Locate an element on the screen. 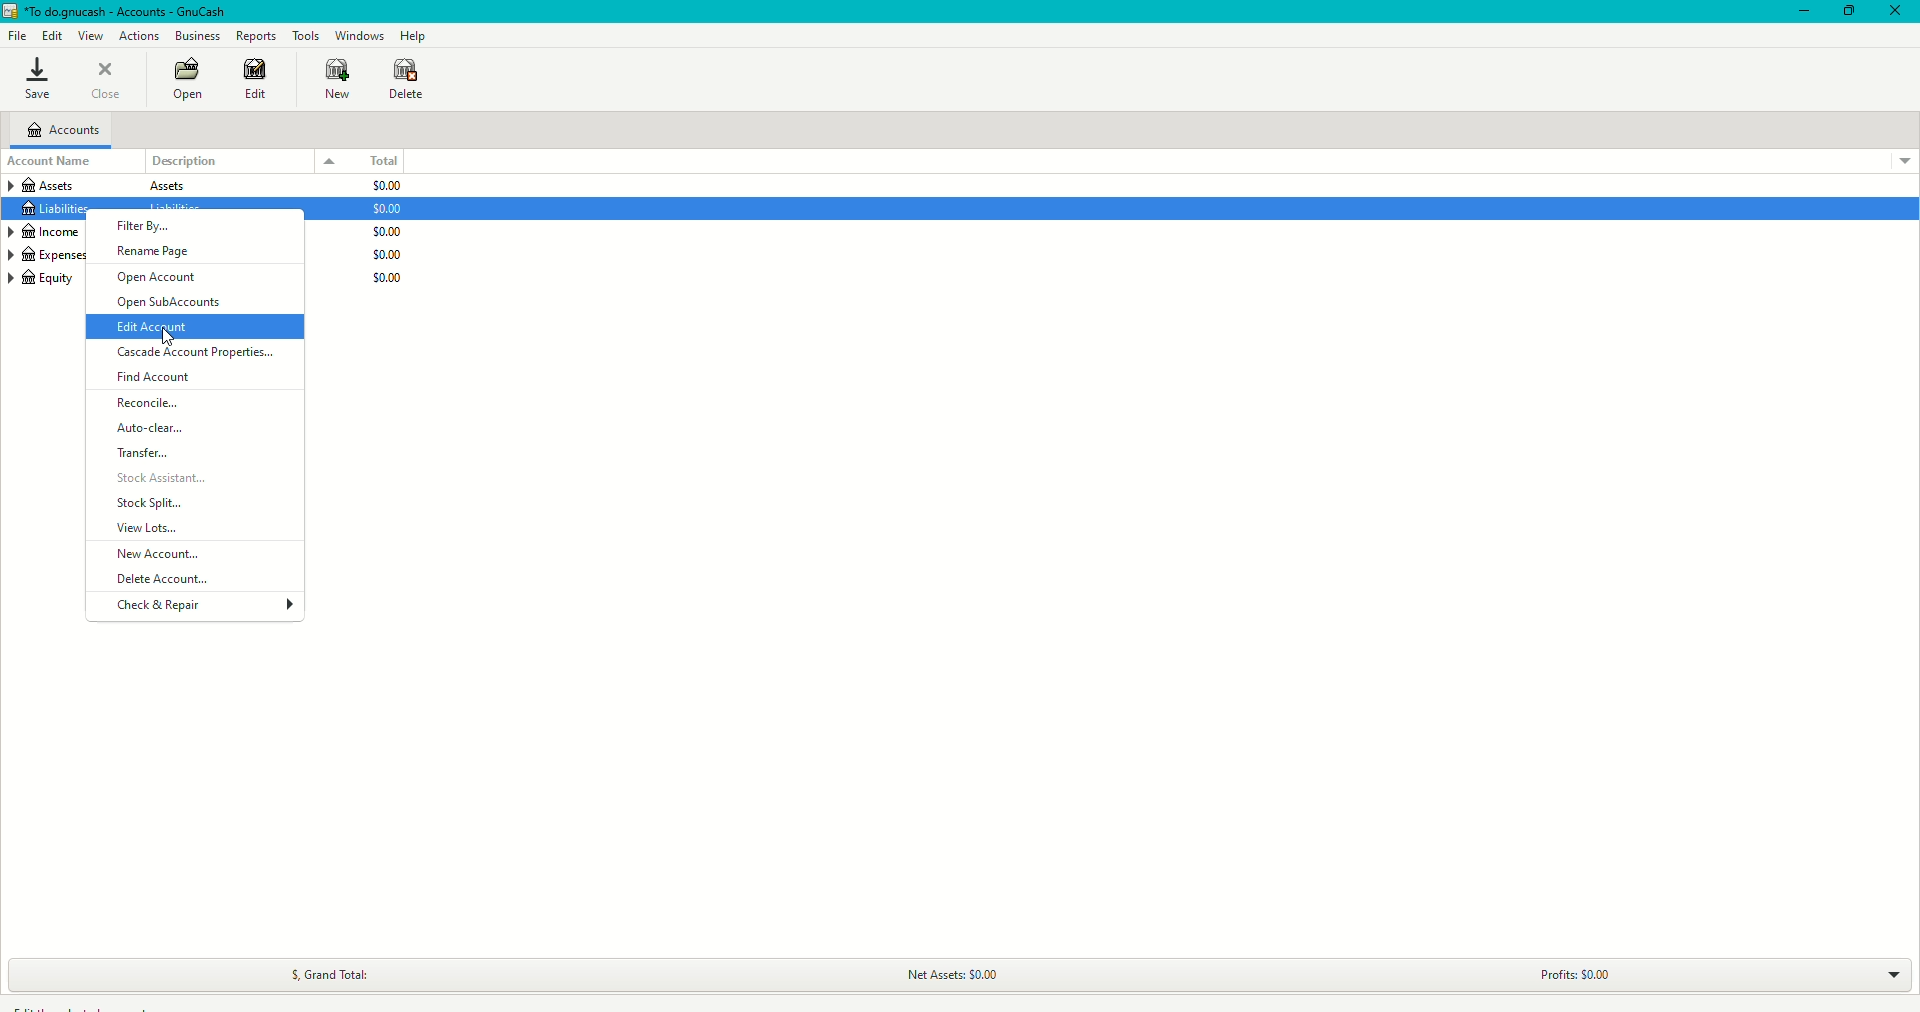  Stock Split is located at coordinates (152, 503).